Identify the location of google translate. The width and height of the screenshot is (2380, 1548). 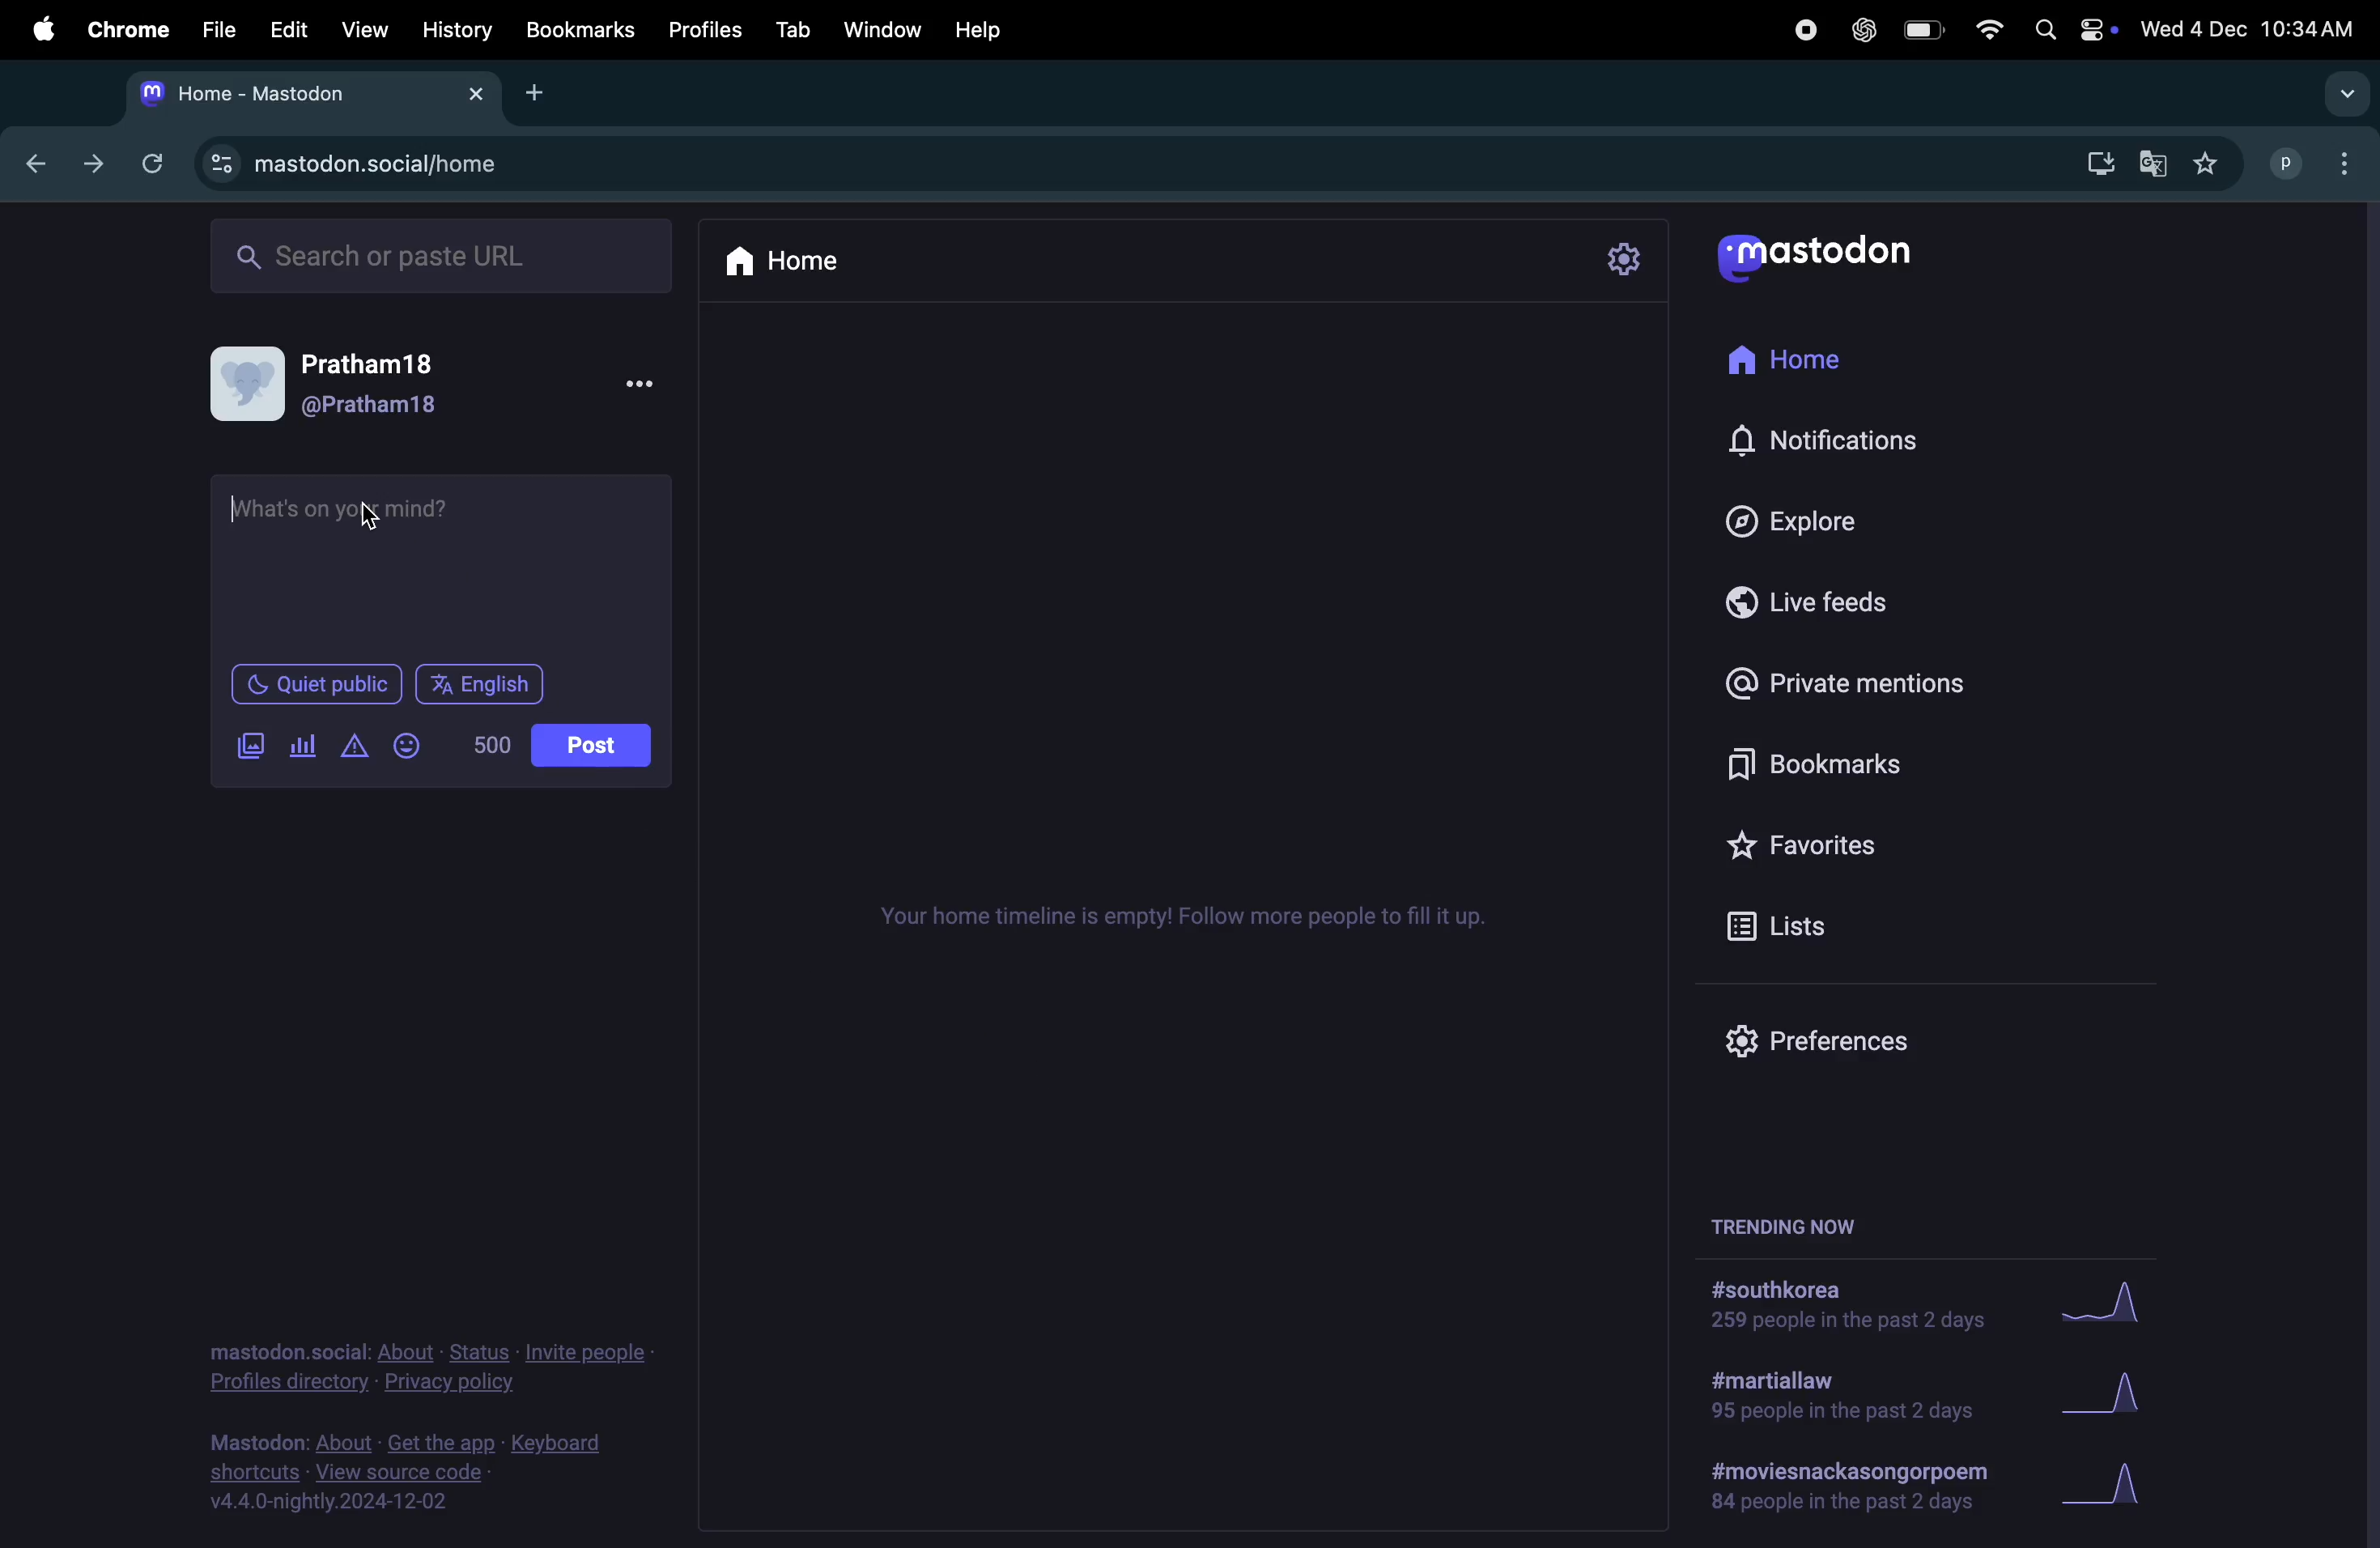
(2150, 163).